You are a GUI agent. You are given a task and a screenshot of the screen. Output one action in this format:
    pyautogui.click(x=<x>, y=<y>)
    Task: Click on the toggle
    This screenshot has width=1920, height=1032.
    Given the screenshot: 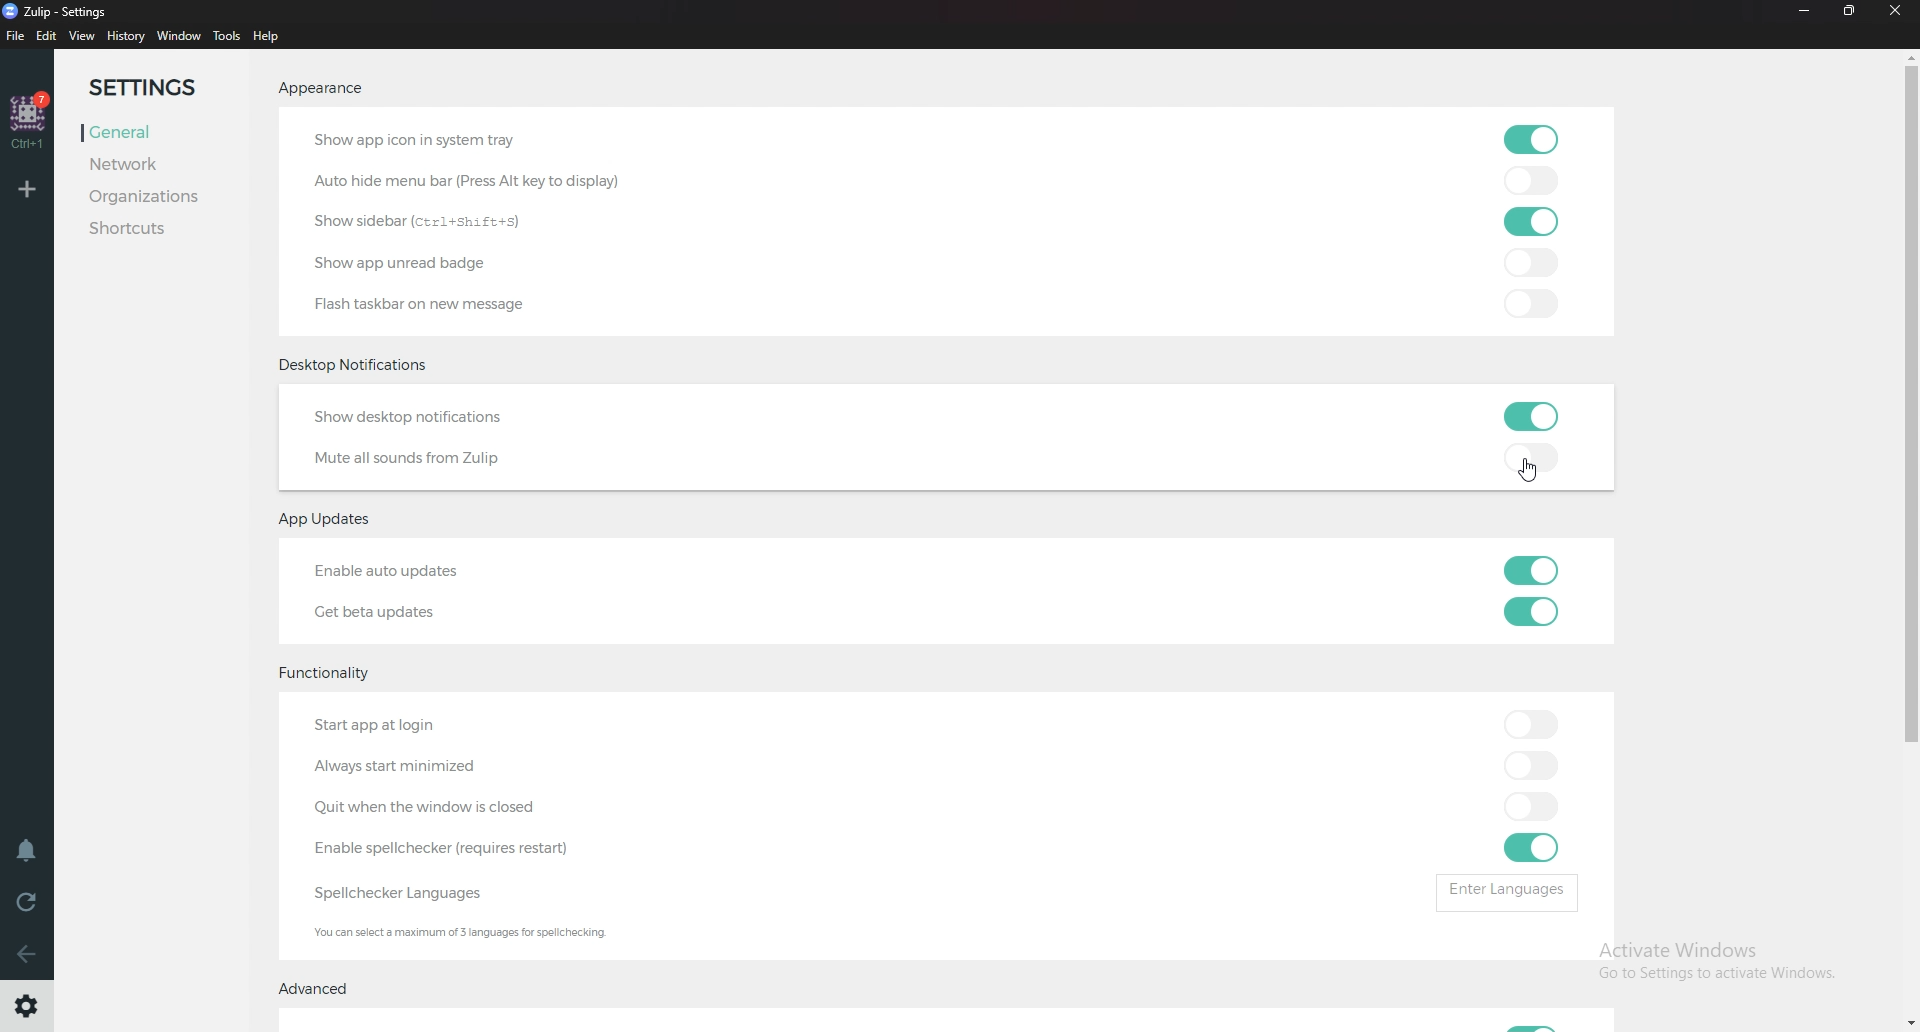 What is the action you would take?
    pyautogui.click(x=1533, y=139)
    